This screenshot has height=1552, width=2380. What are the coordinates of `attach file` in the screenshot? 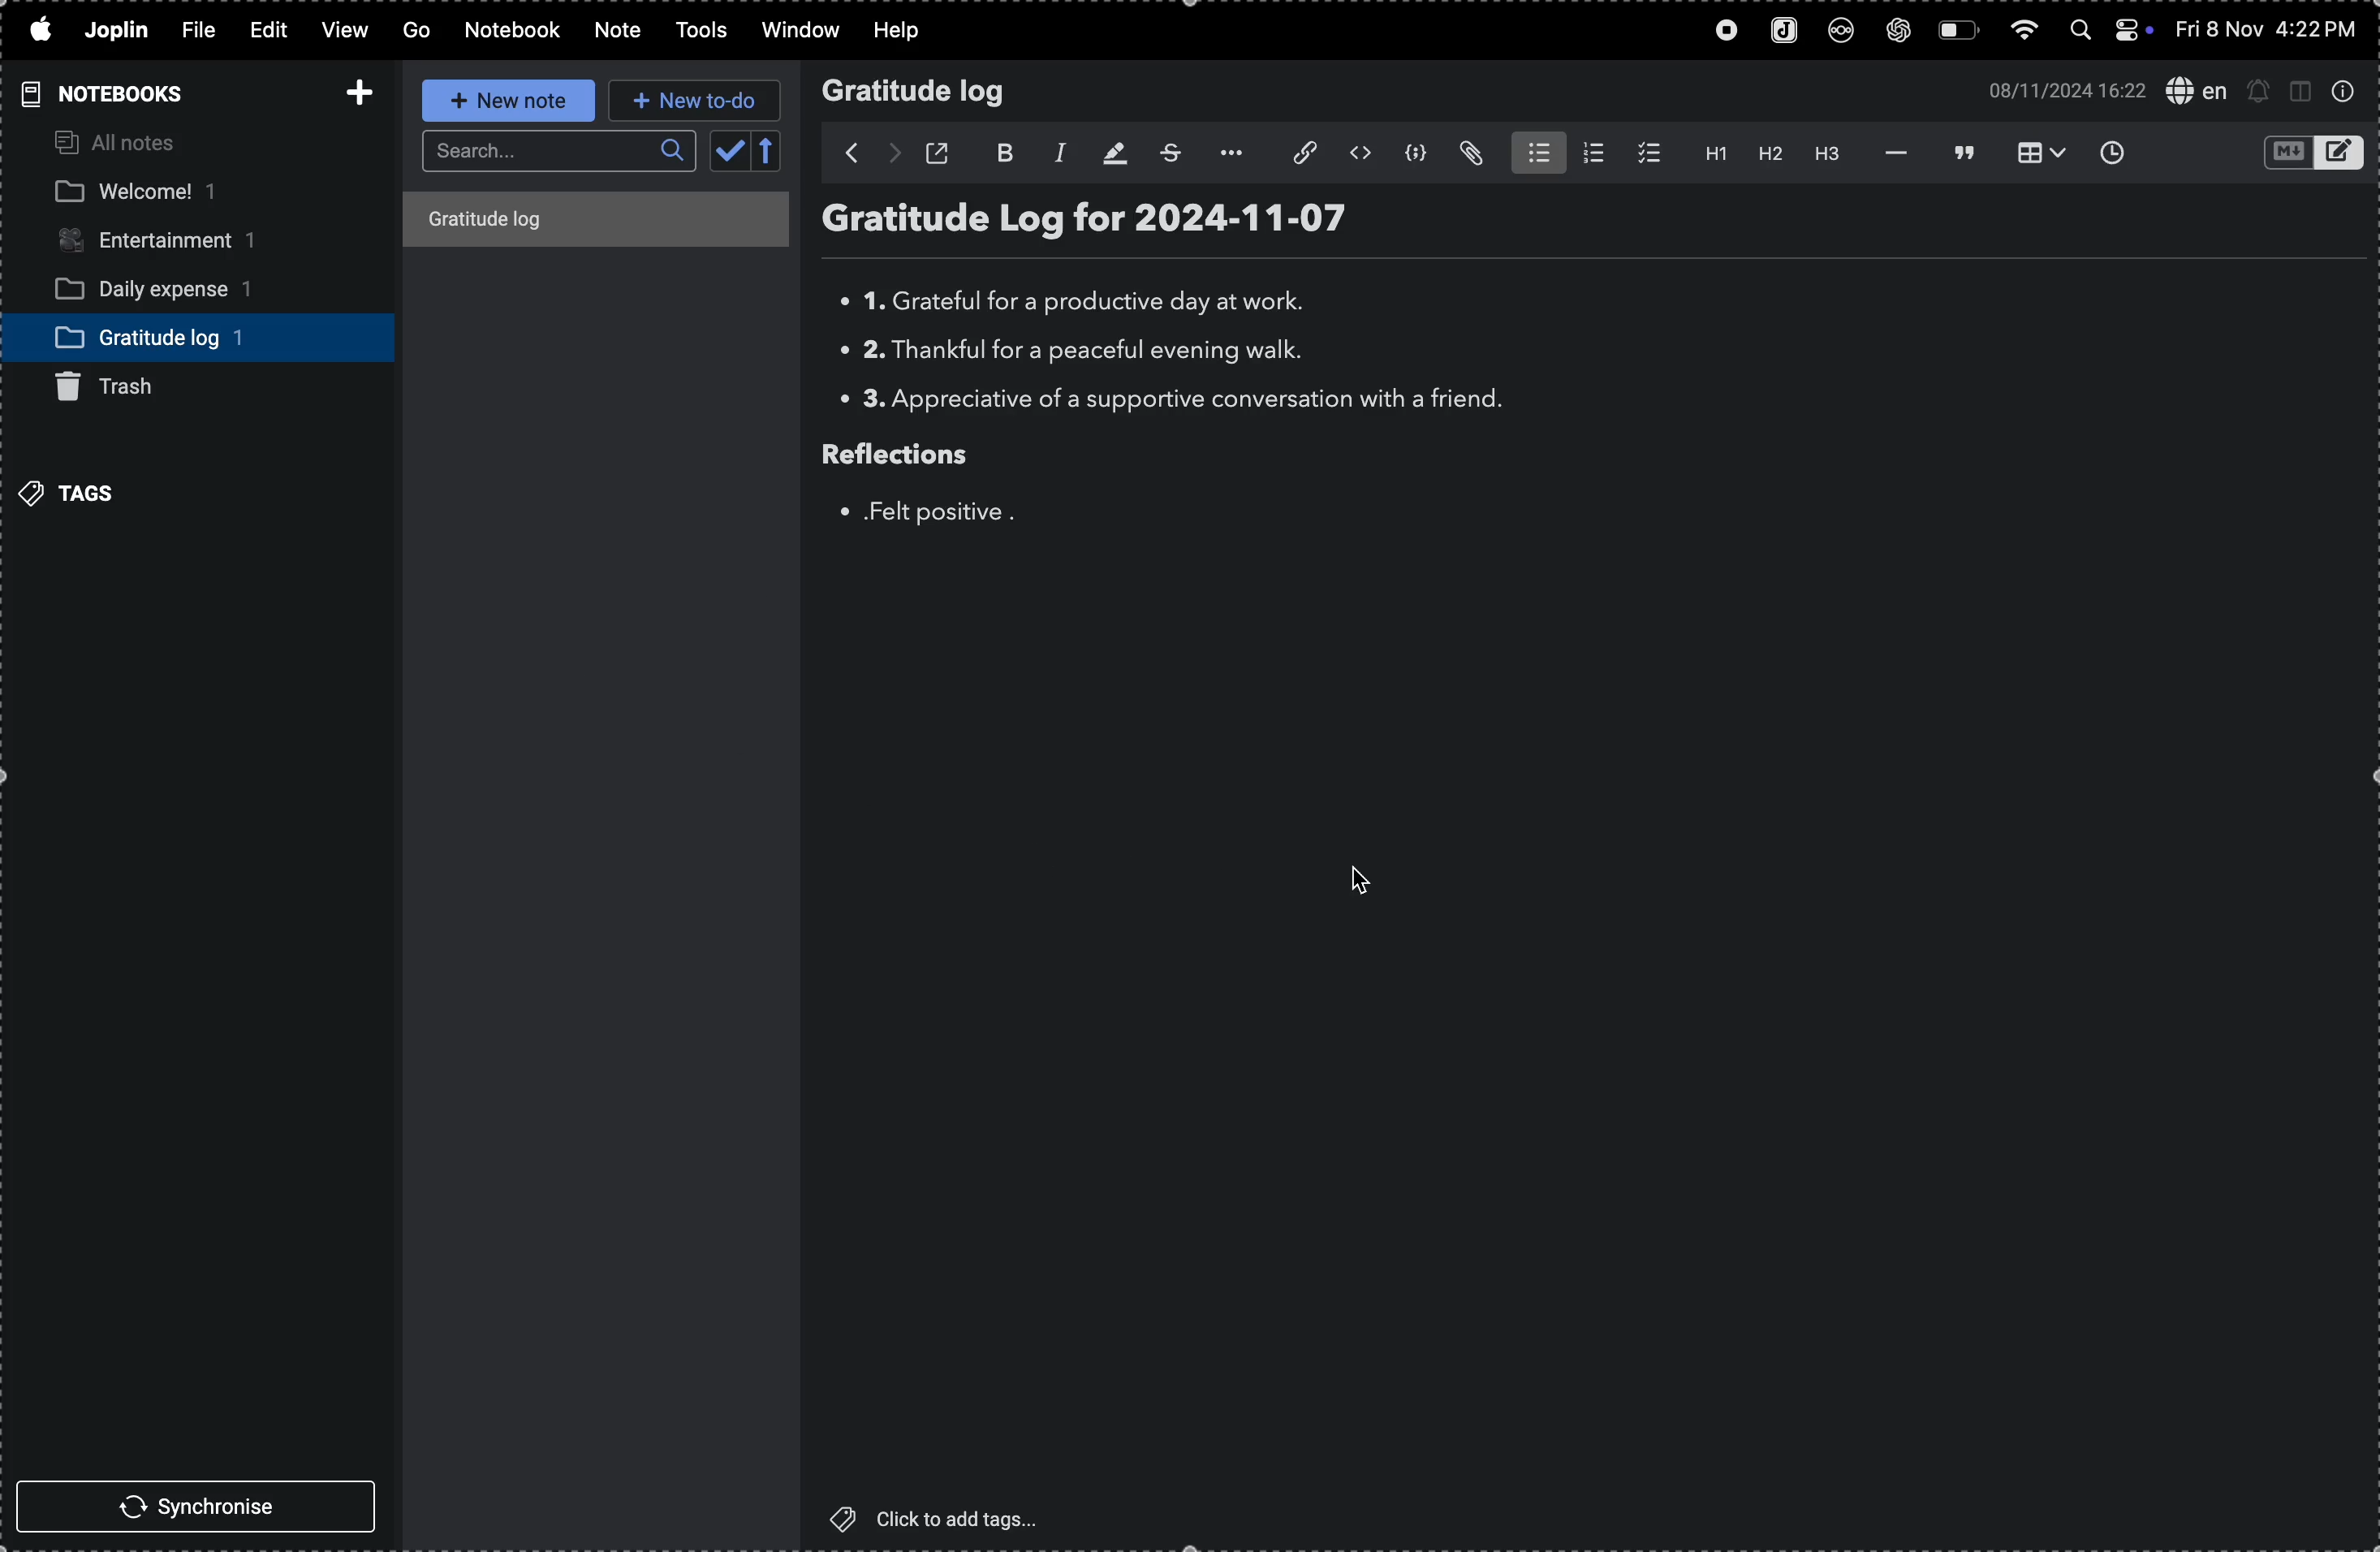 It's located at (1470, 156).